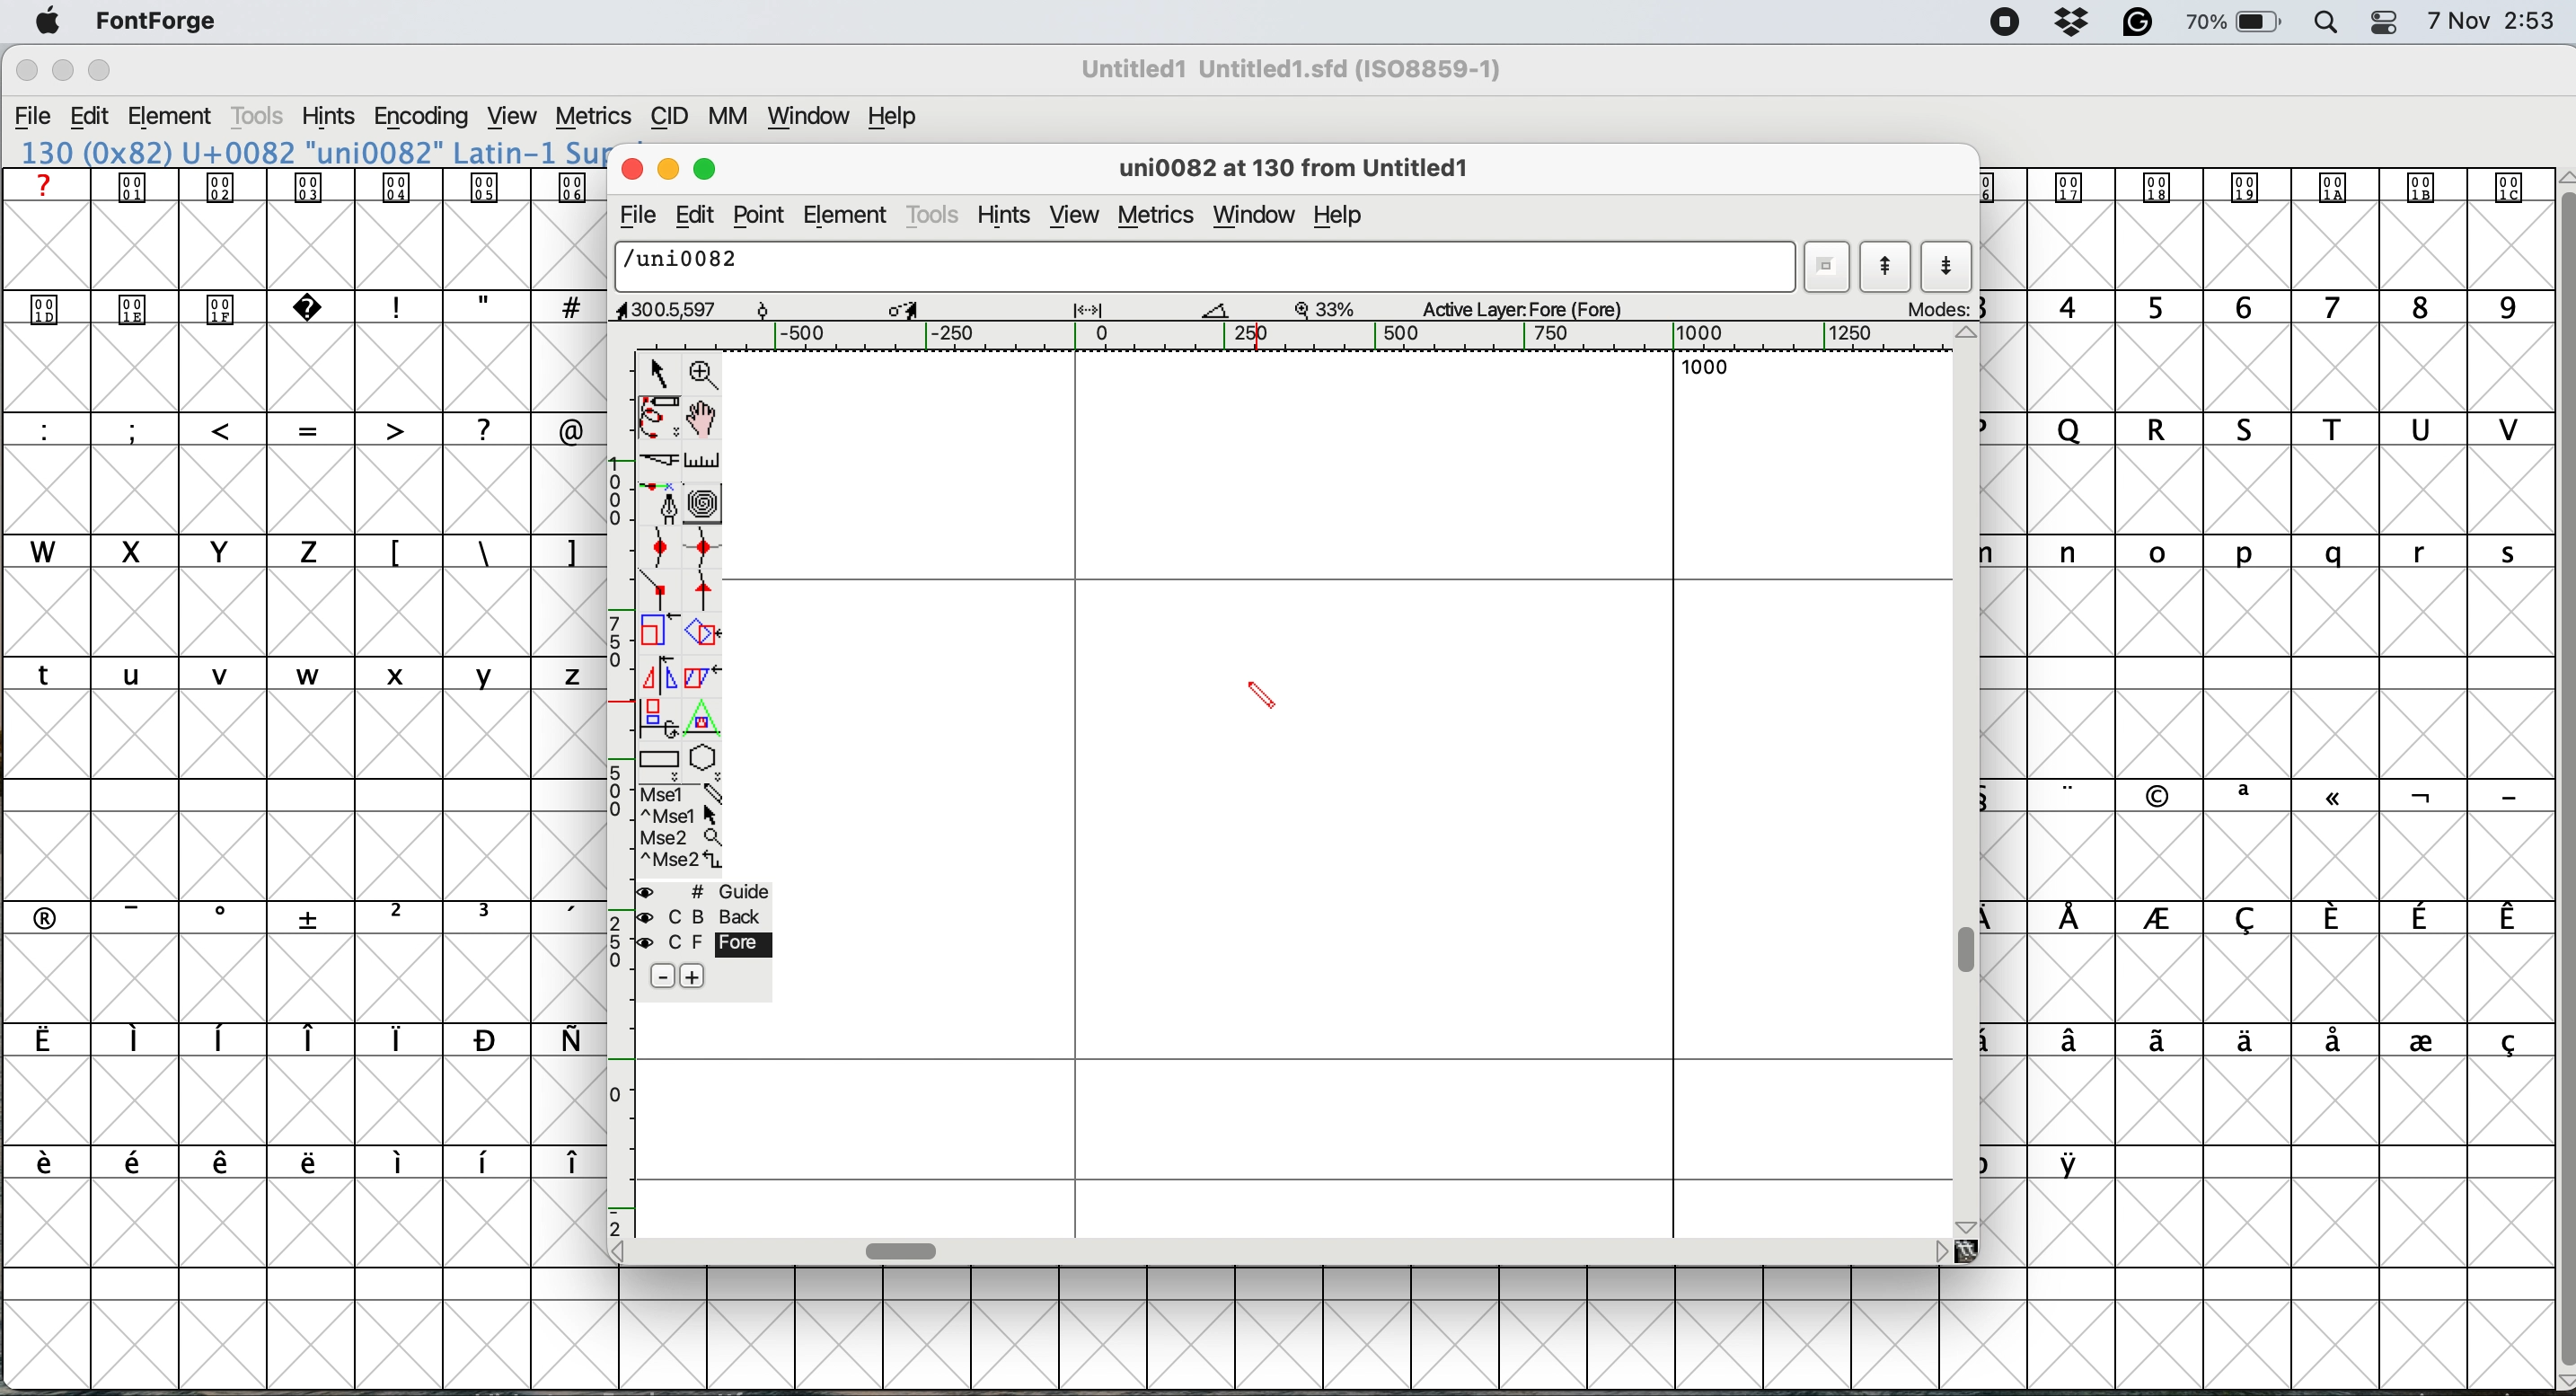  I want to click on lowercase letters, so click(294, 676).